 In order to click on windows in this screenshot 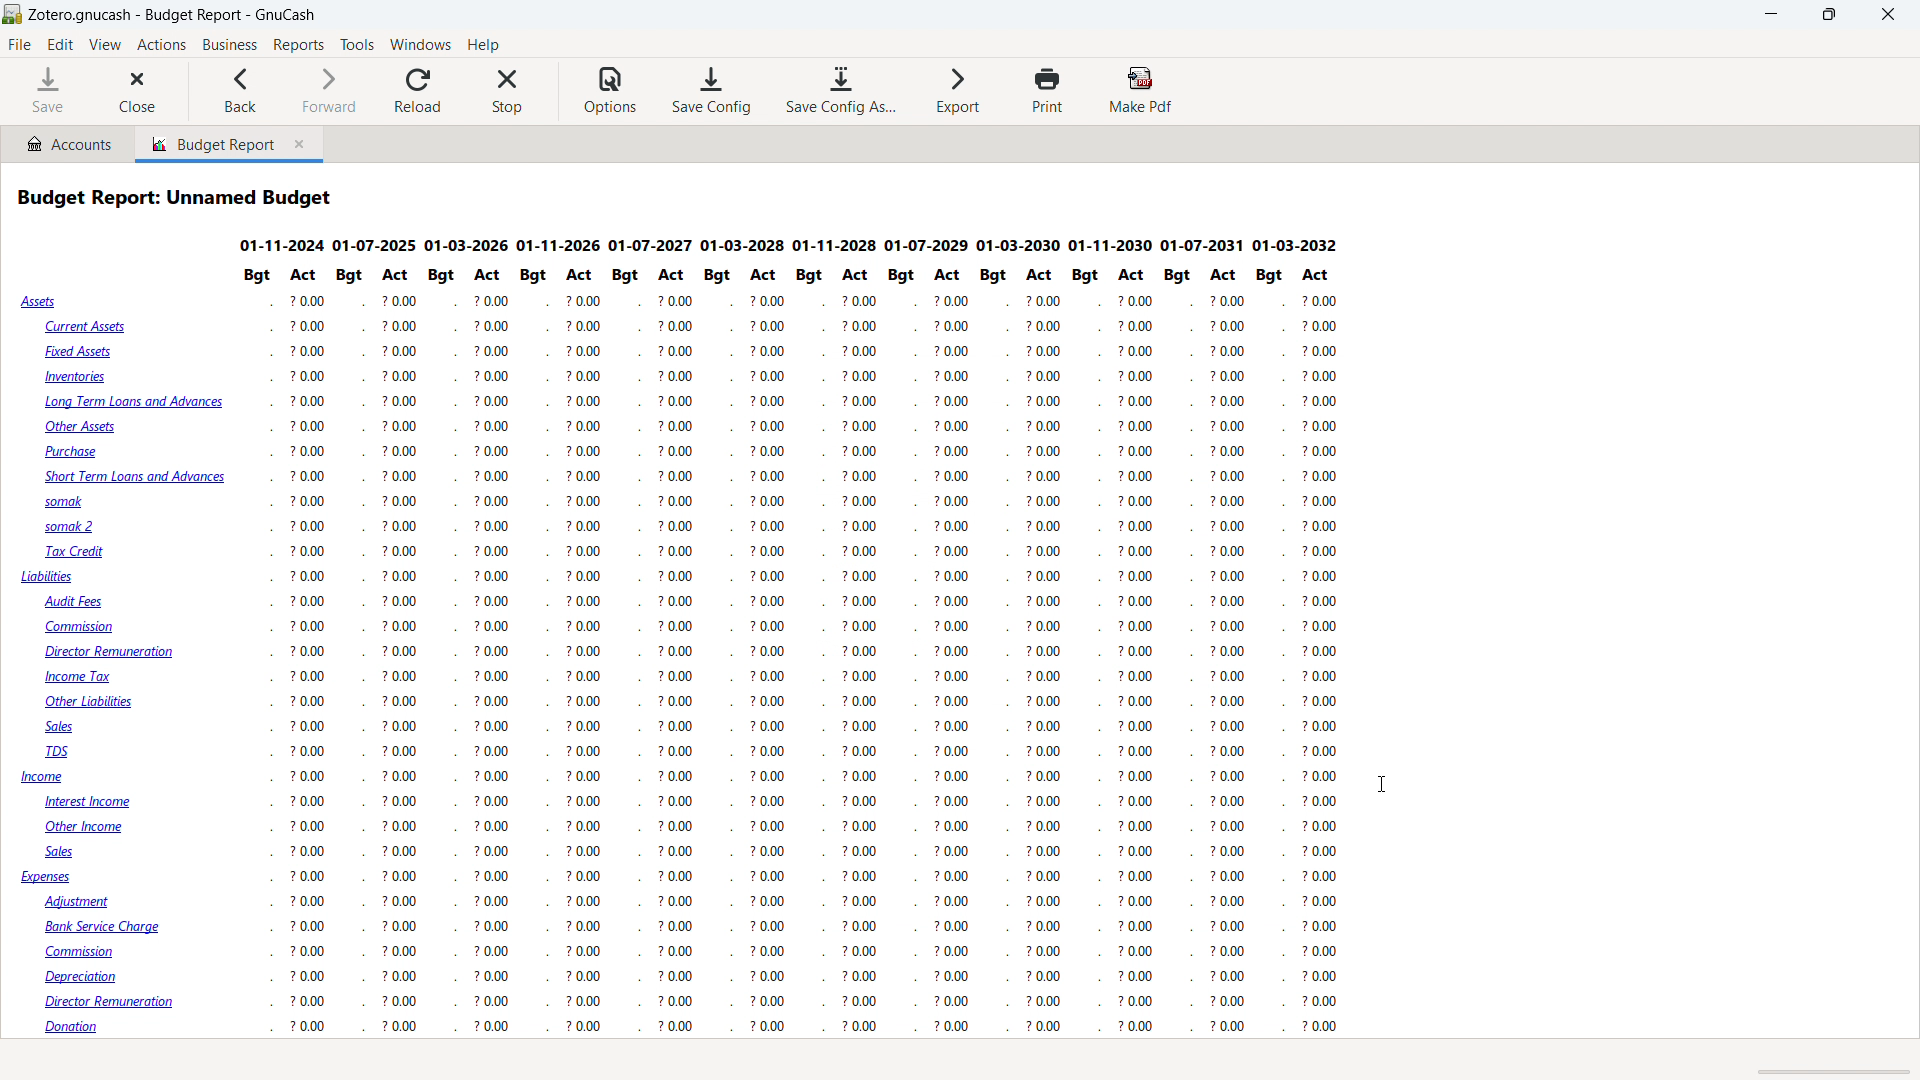, I will do `click(421, 44)`.